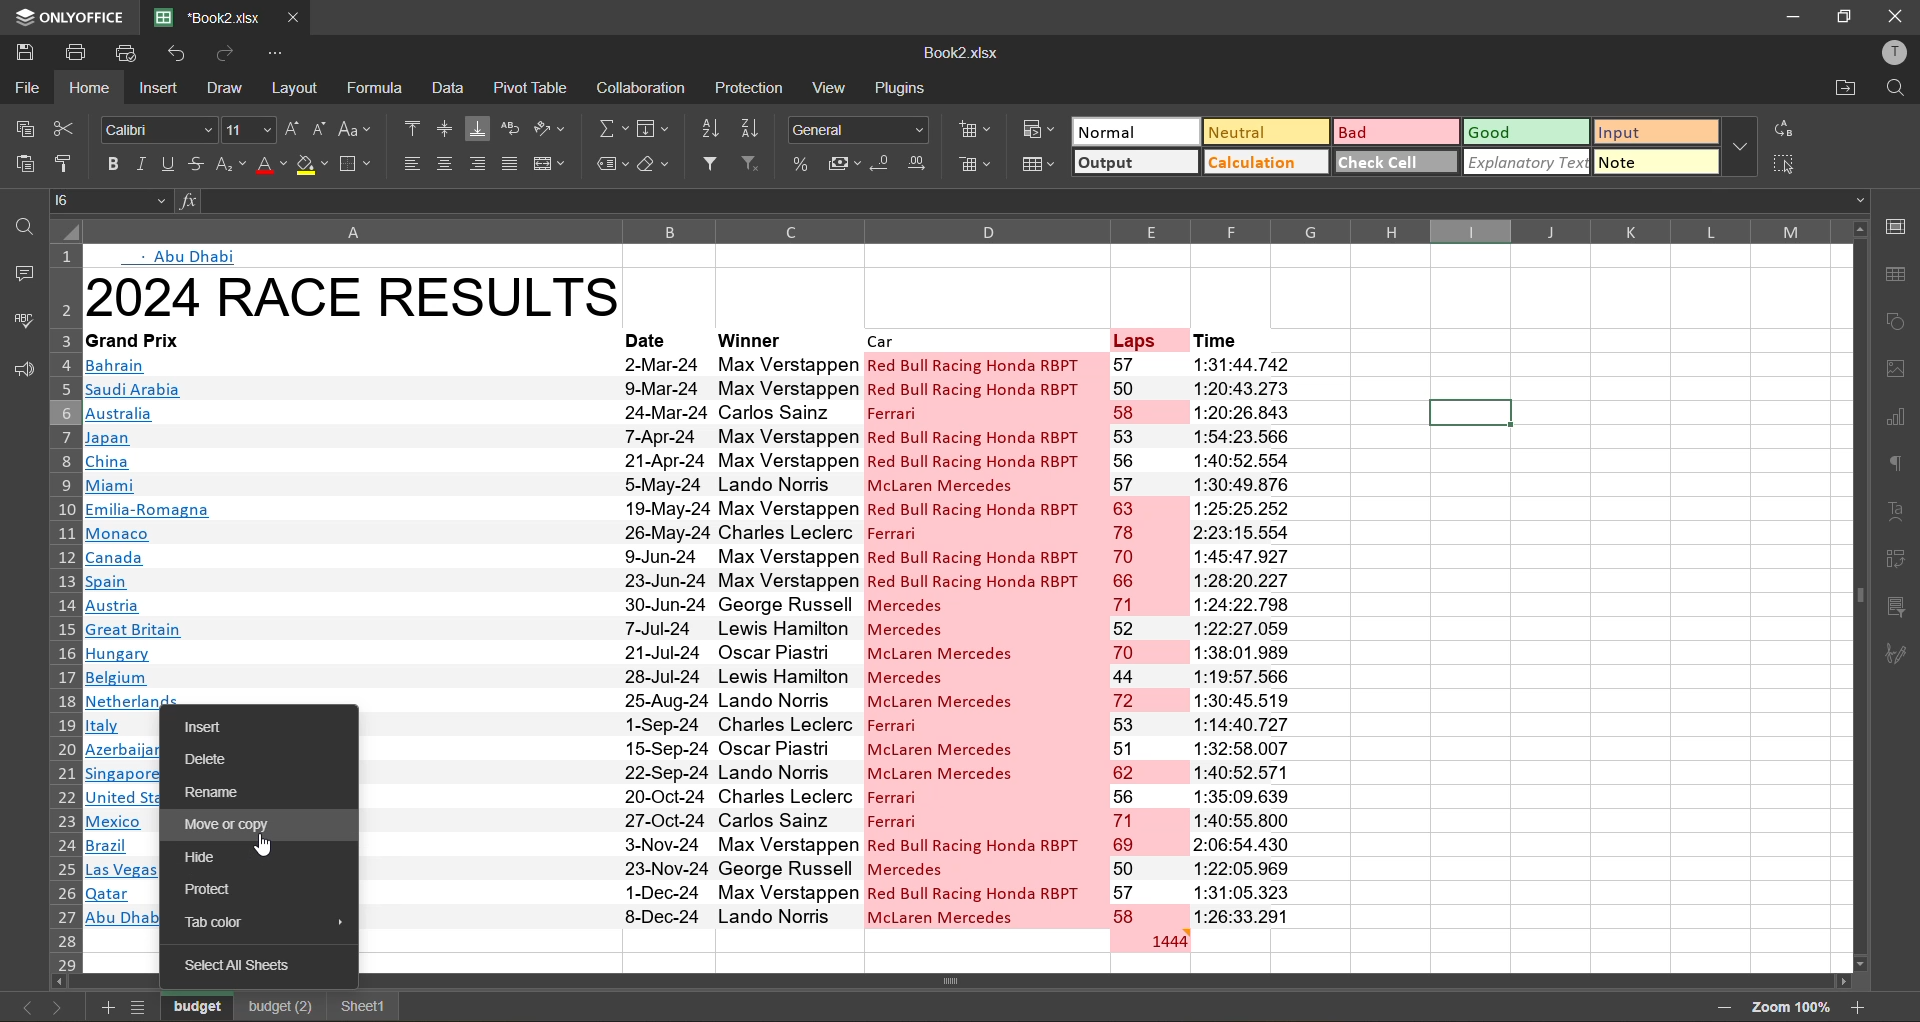 The height and width of the screenshot is (1022, 1920). What do you see at coordinates (715, 128) in the screenshot?
I see `sort ascending` at bounding box center [715, 128].